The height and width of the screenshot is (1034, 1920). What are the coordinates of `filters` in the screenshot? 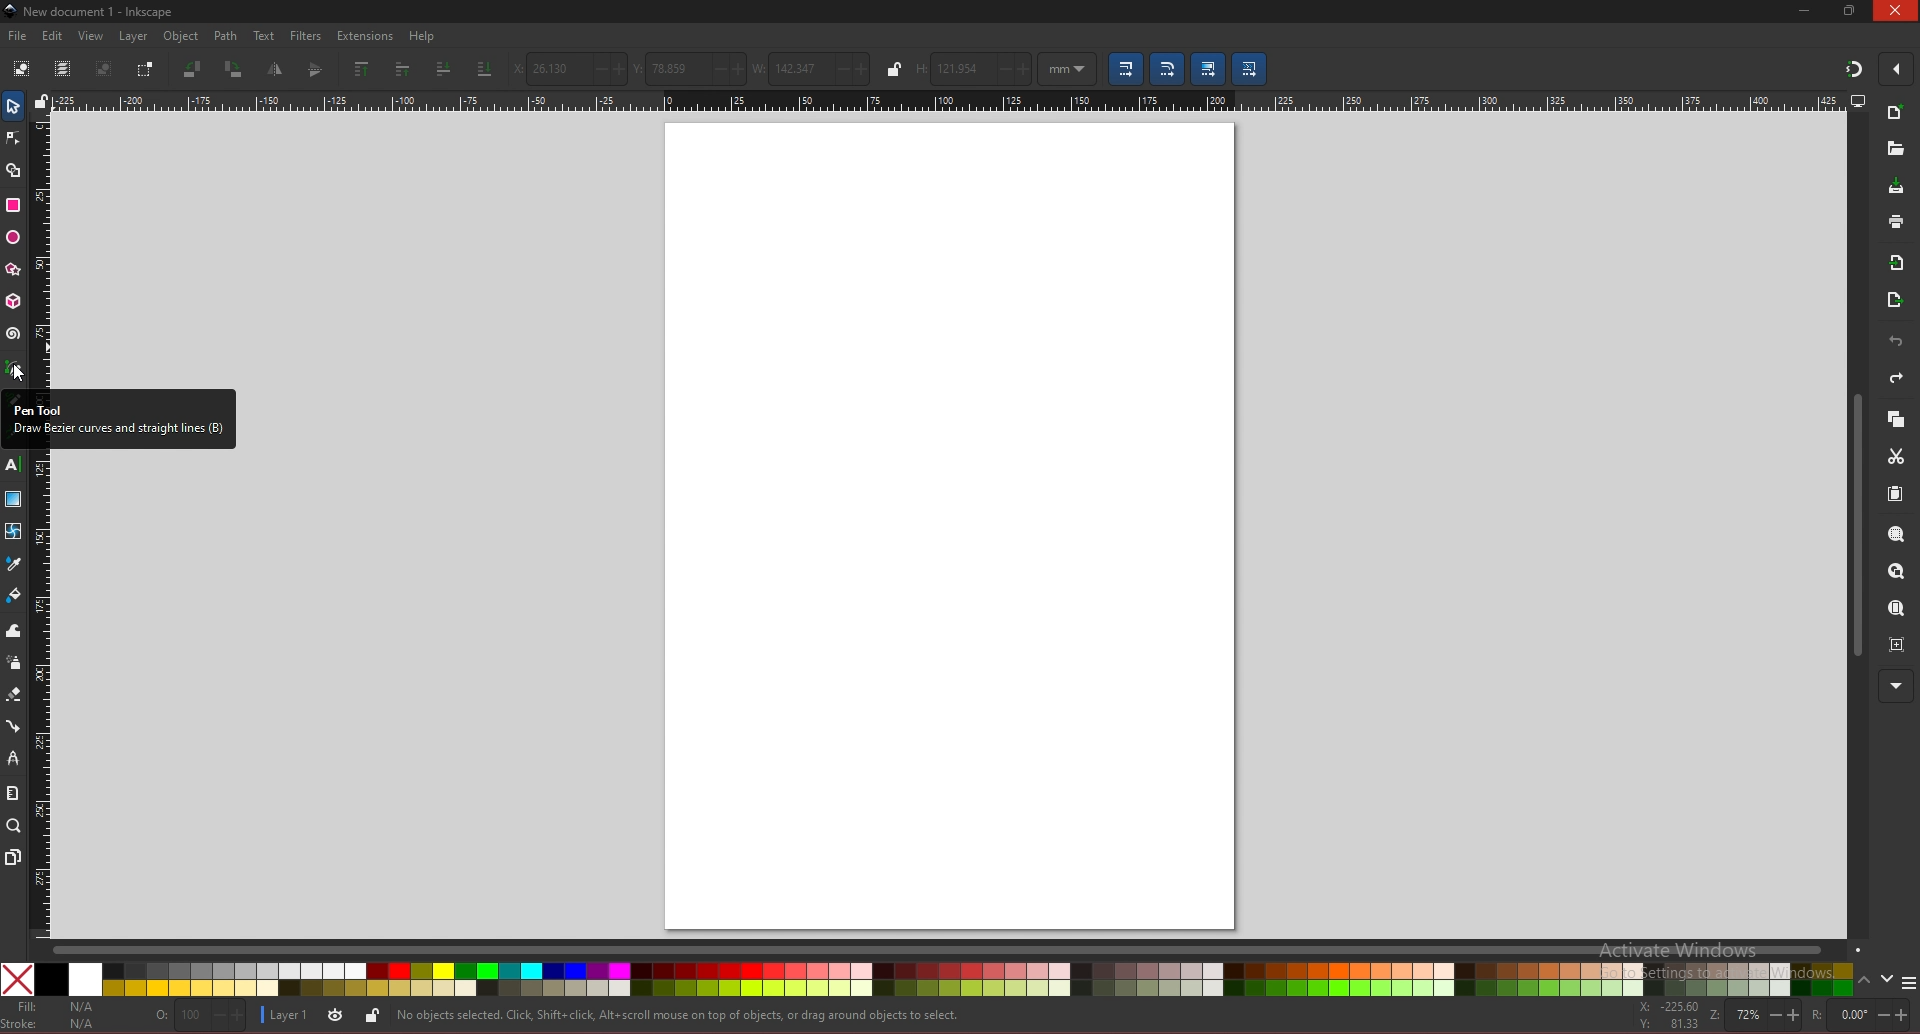 It's located at (307, 36).